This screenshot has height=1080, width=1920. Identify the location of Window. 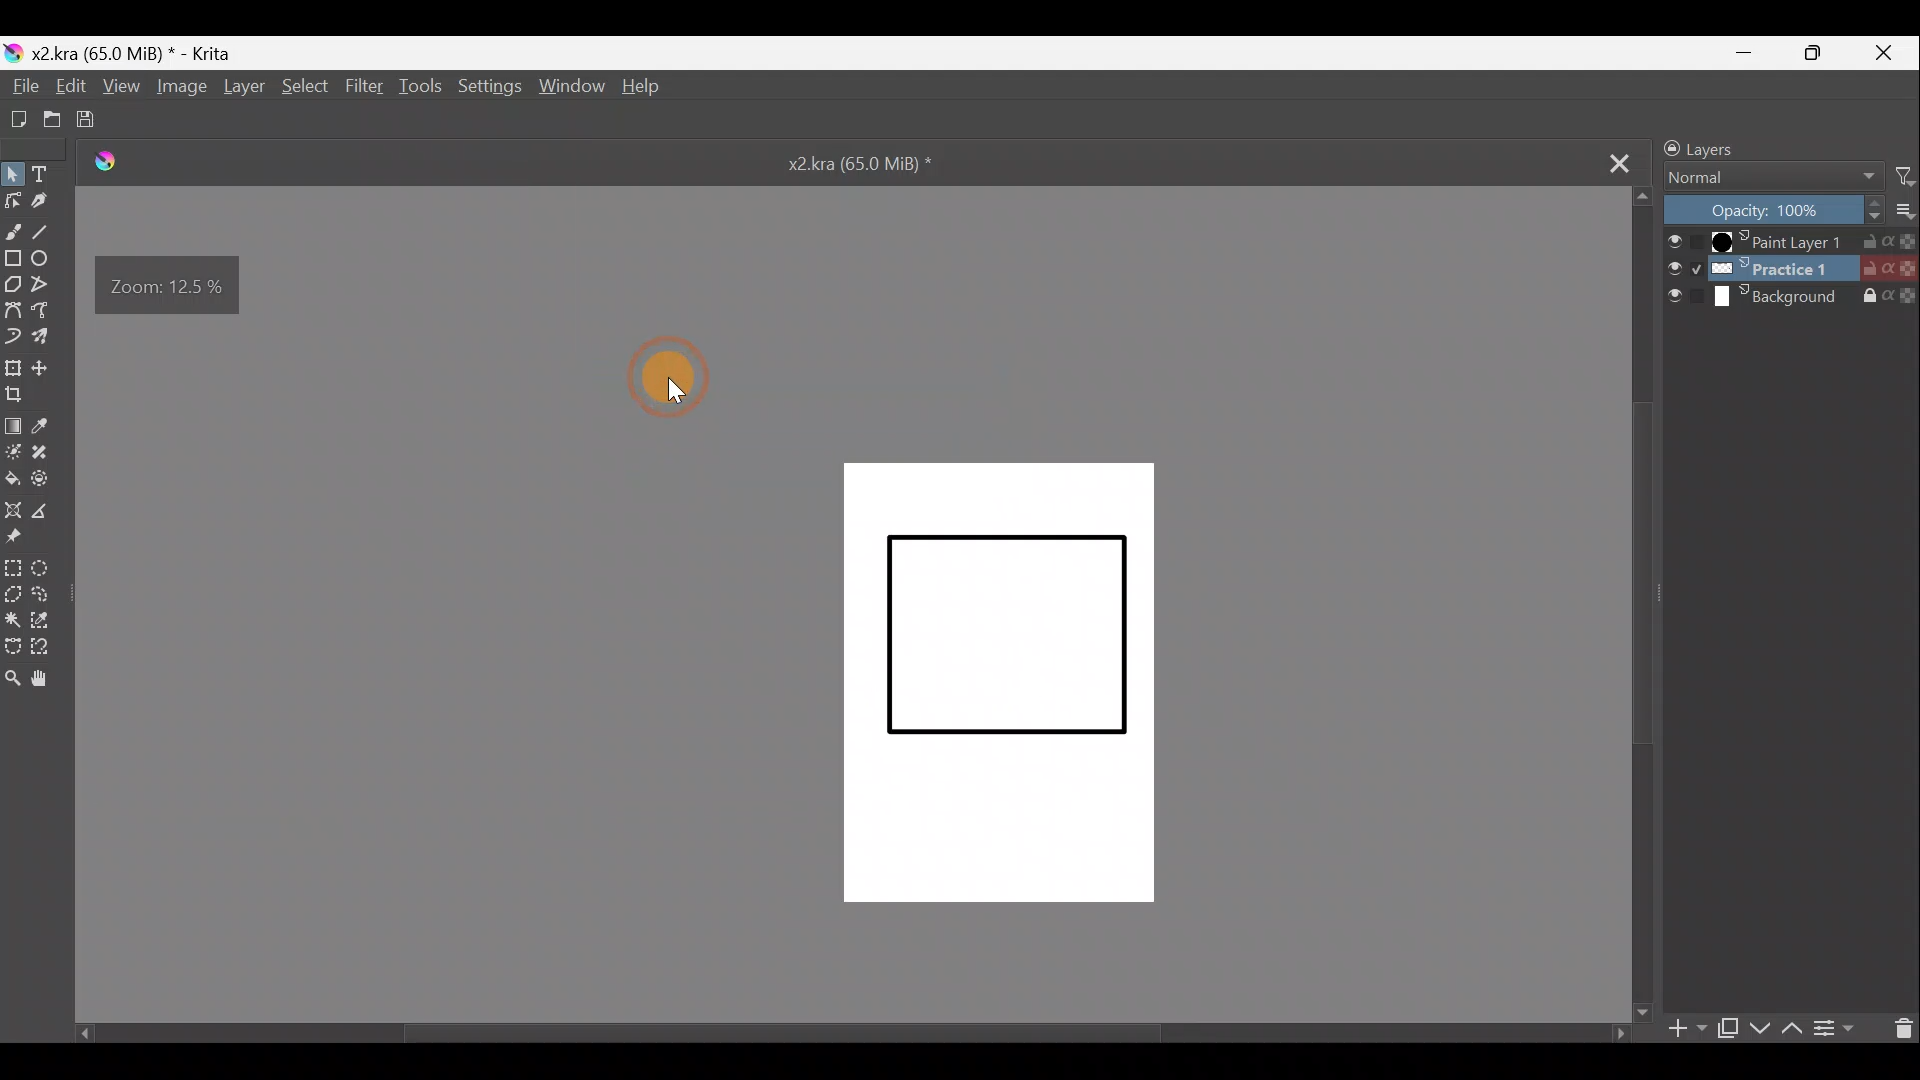
(566, 88).